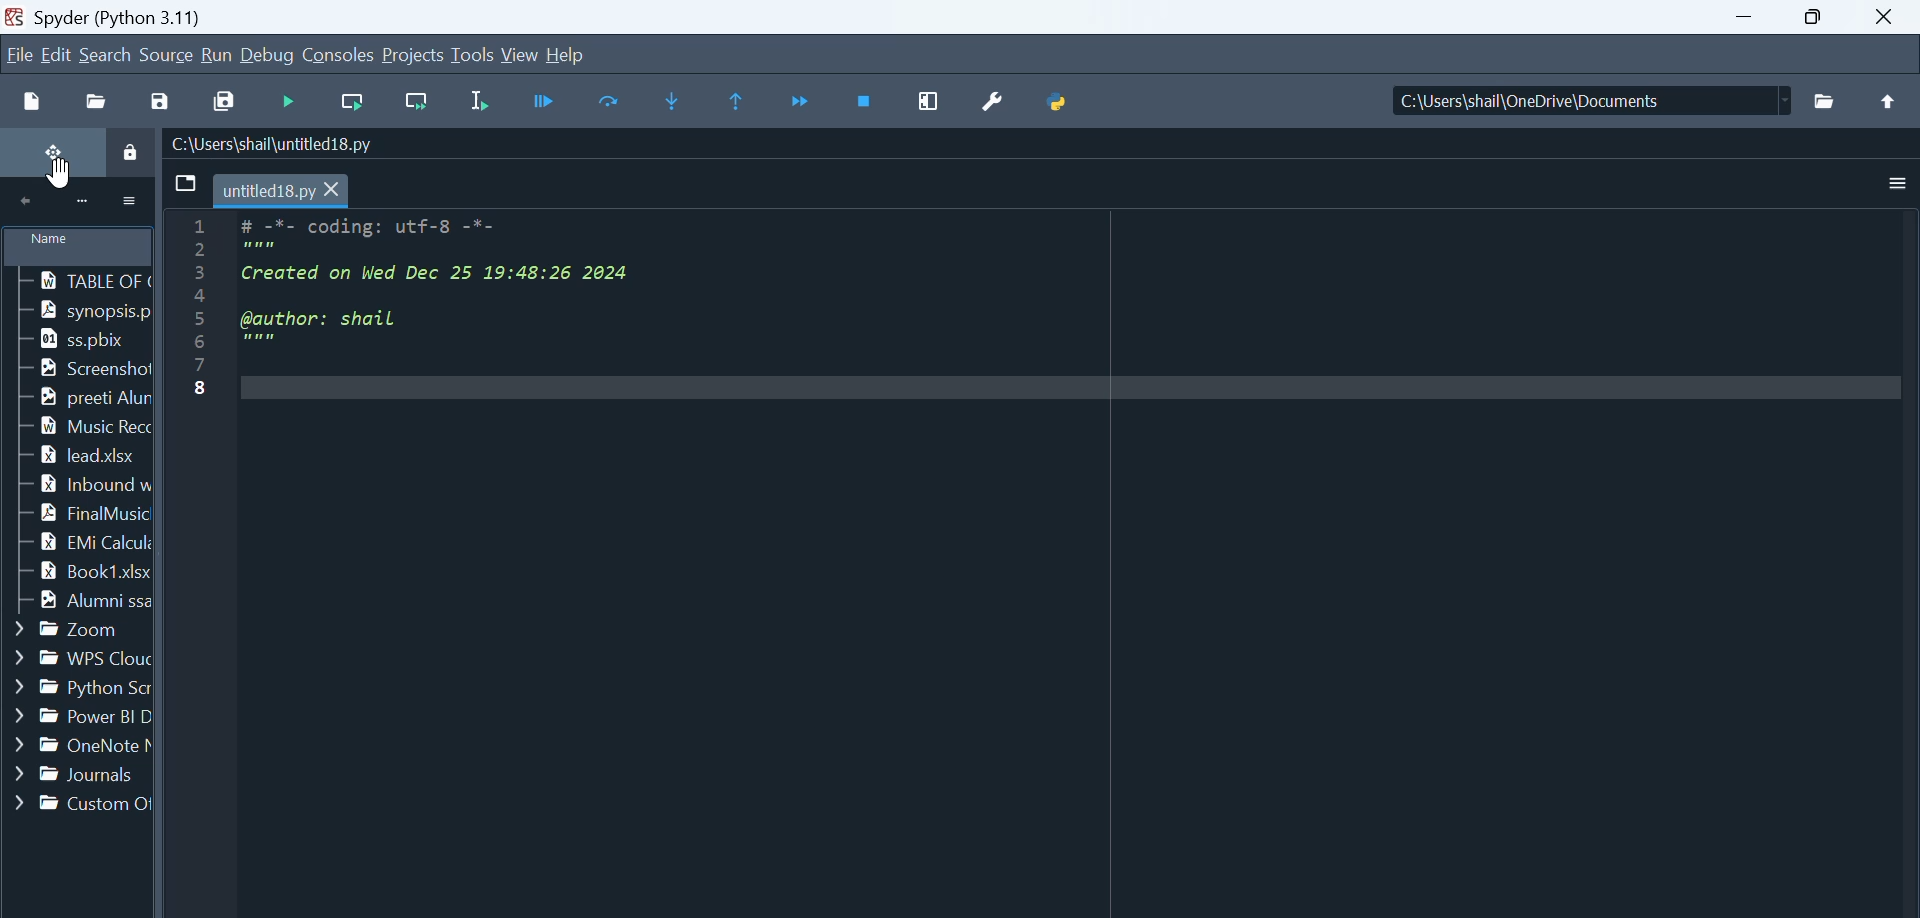  What do you see at coordinates (72, 455) in the screenshot?
I see `lead xlsx..` at bounding box center [72, 455].